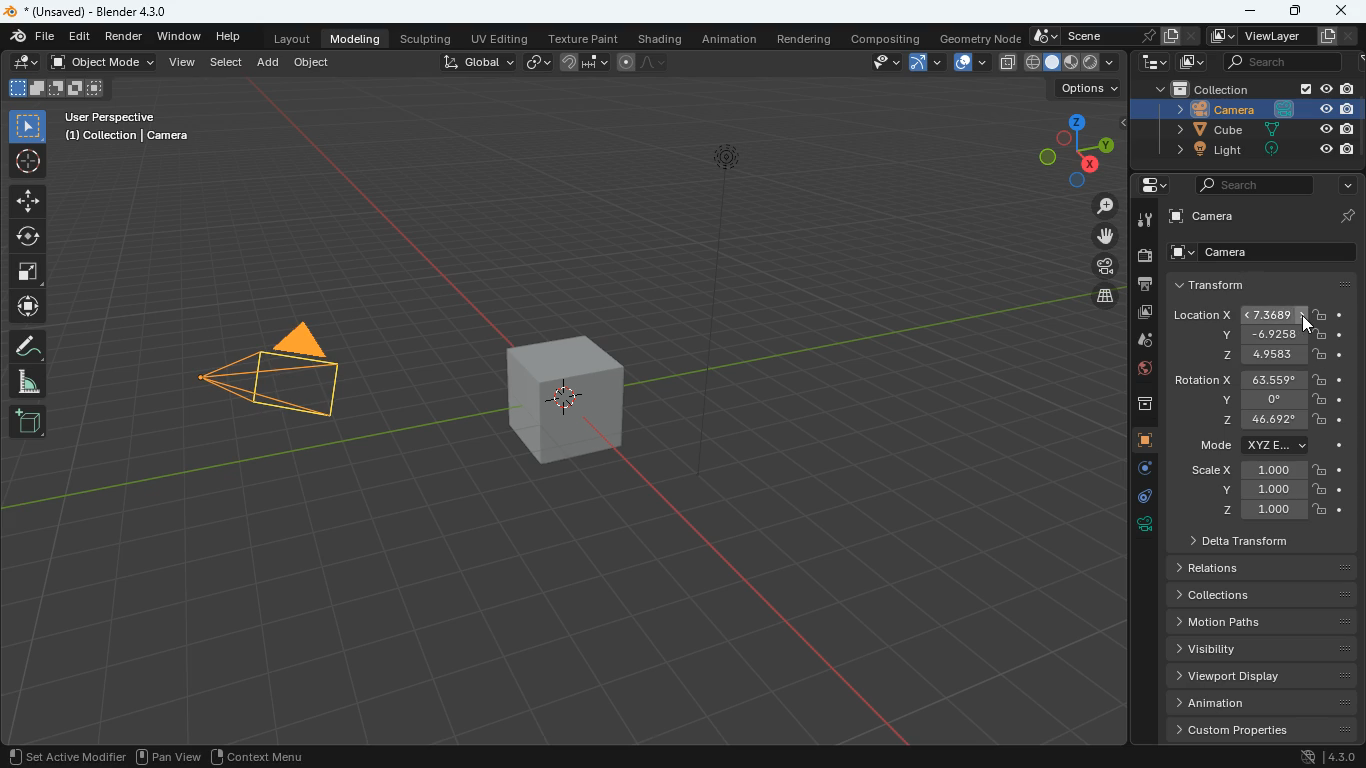  I want to click on film, so click(1103, 269).